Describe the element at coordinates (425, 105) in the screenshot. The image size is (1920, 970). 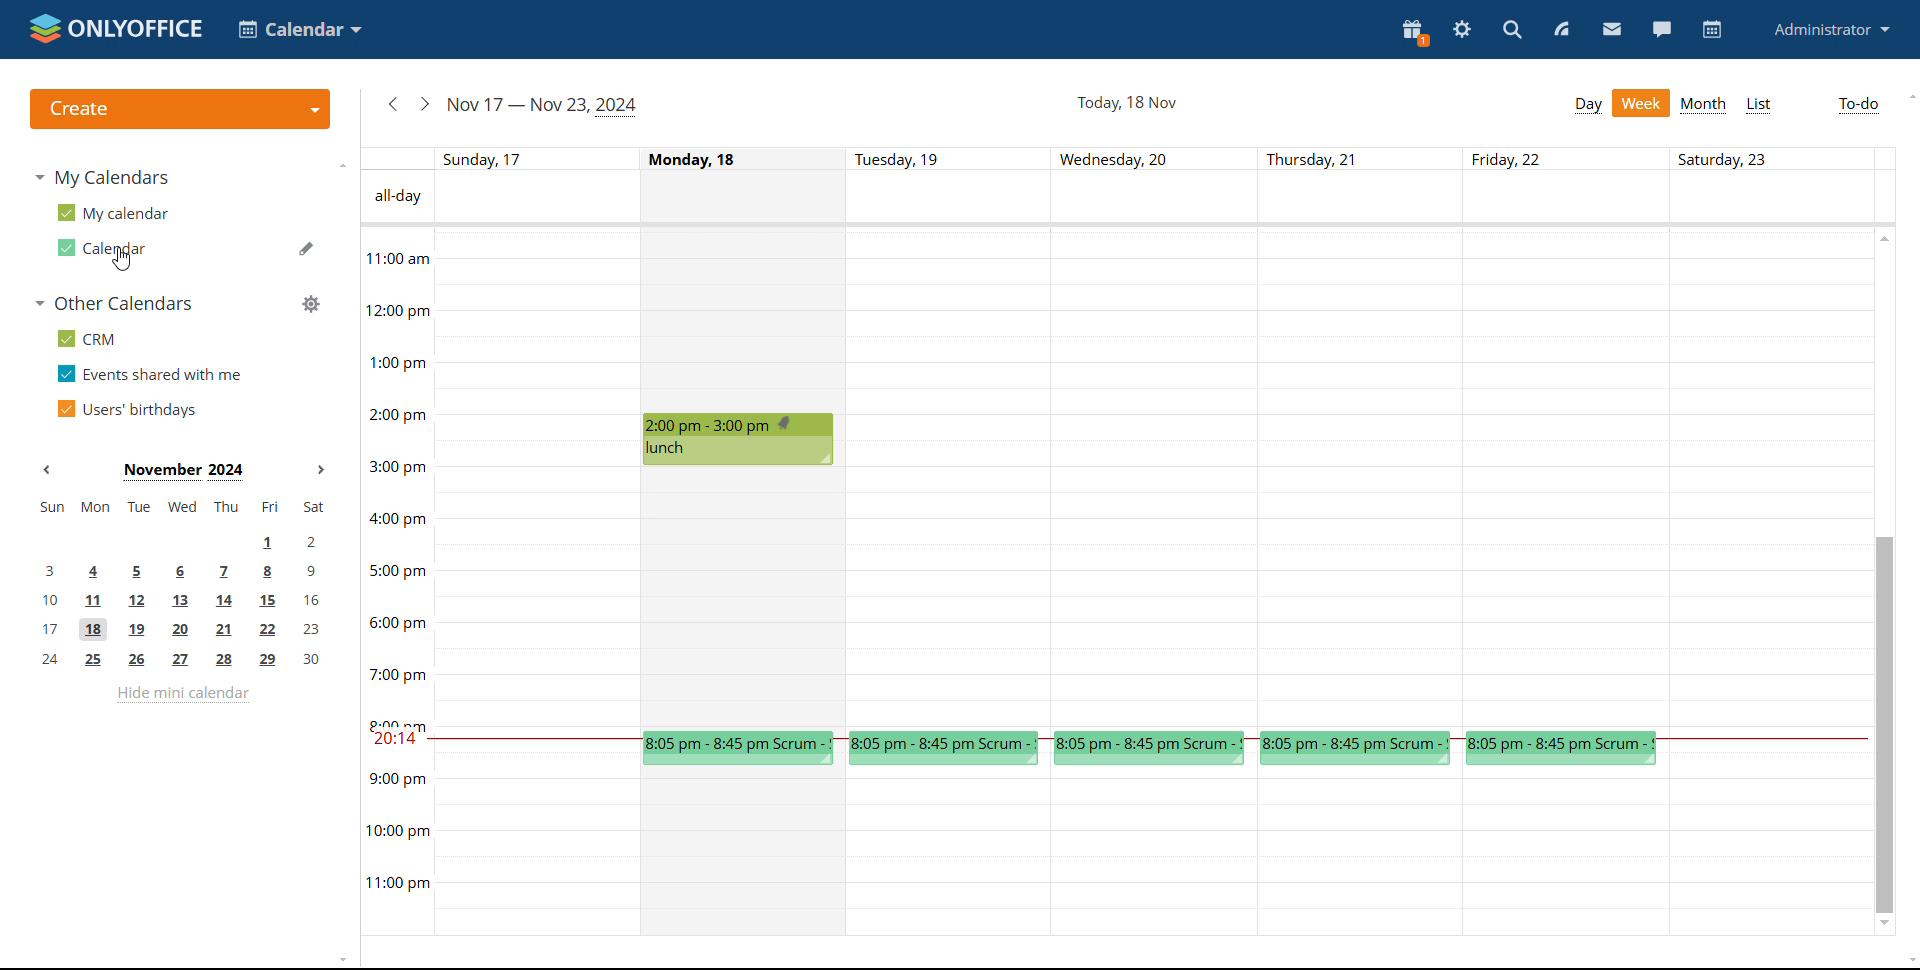
I see `next week` at that location.